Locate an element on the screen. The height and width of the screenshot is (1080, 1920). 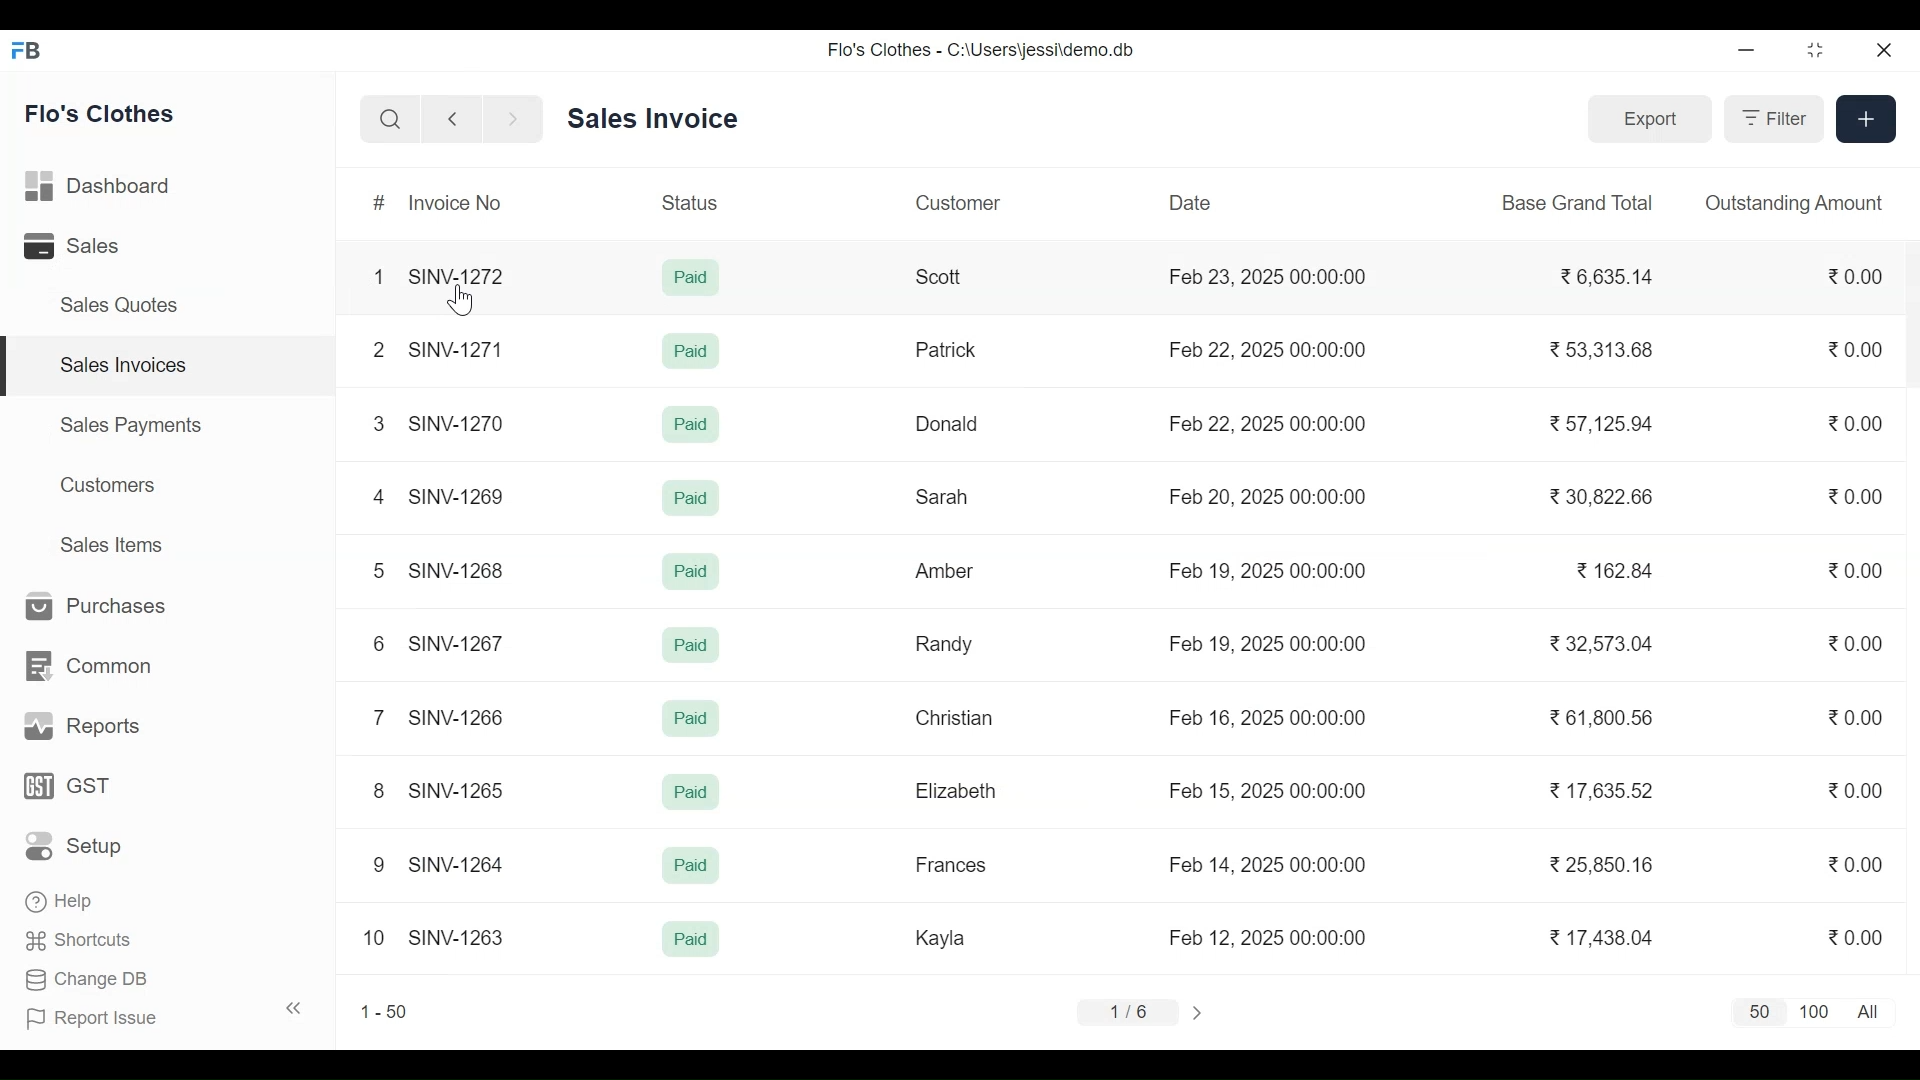
' Shortcuts is located at coordinates (85, 940).